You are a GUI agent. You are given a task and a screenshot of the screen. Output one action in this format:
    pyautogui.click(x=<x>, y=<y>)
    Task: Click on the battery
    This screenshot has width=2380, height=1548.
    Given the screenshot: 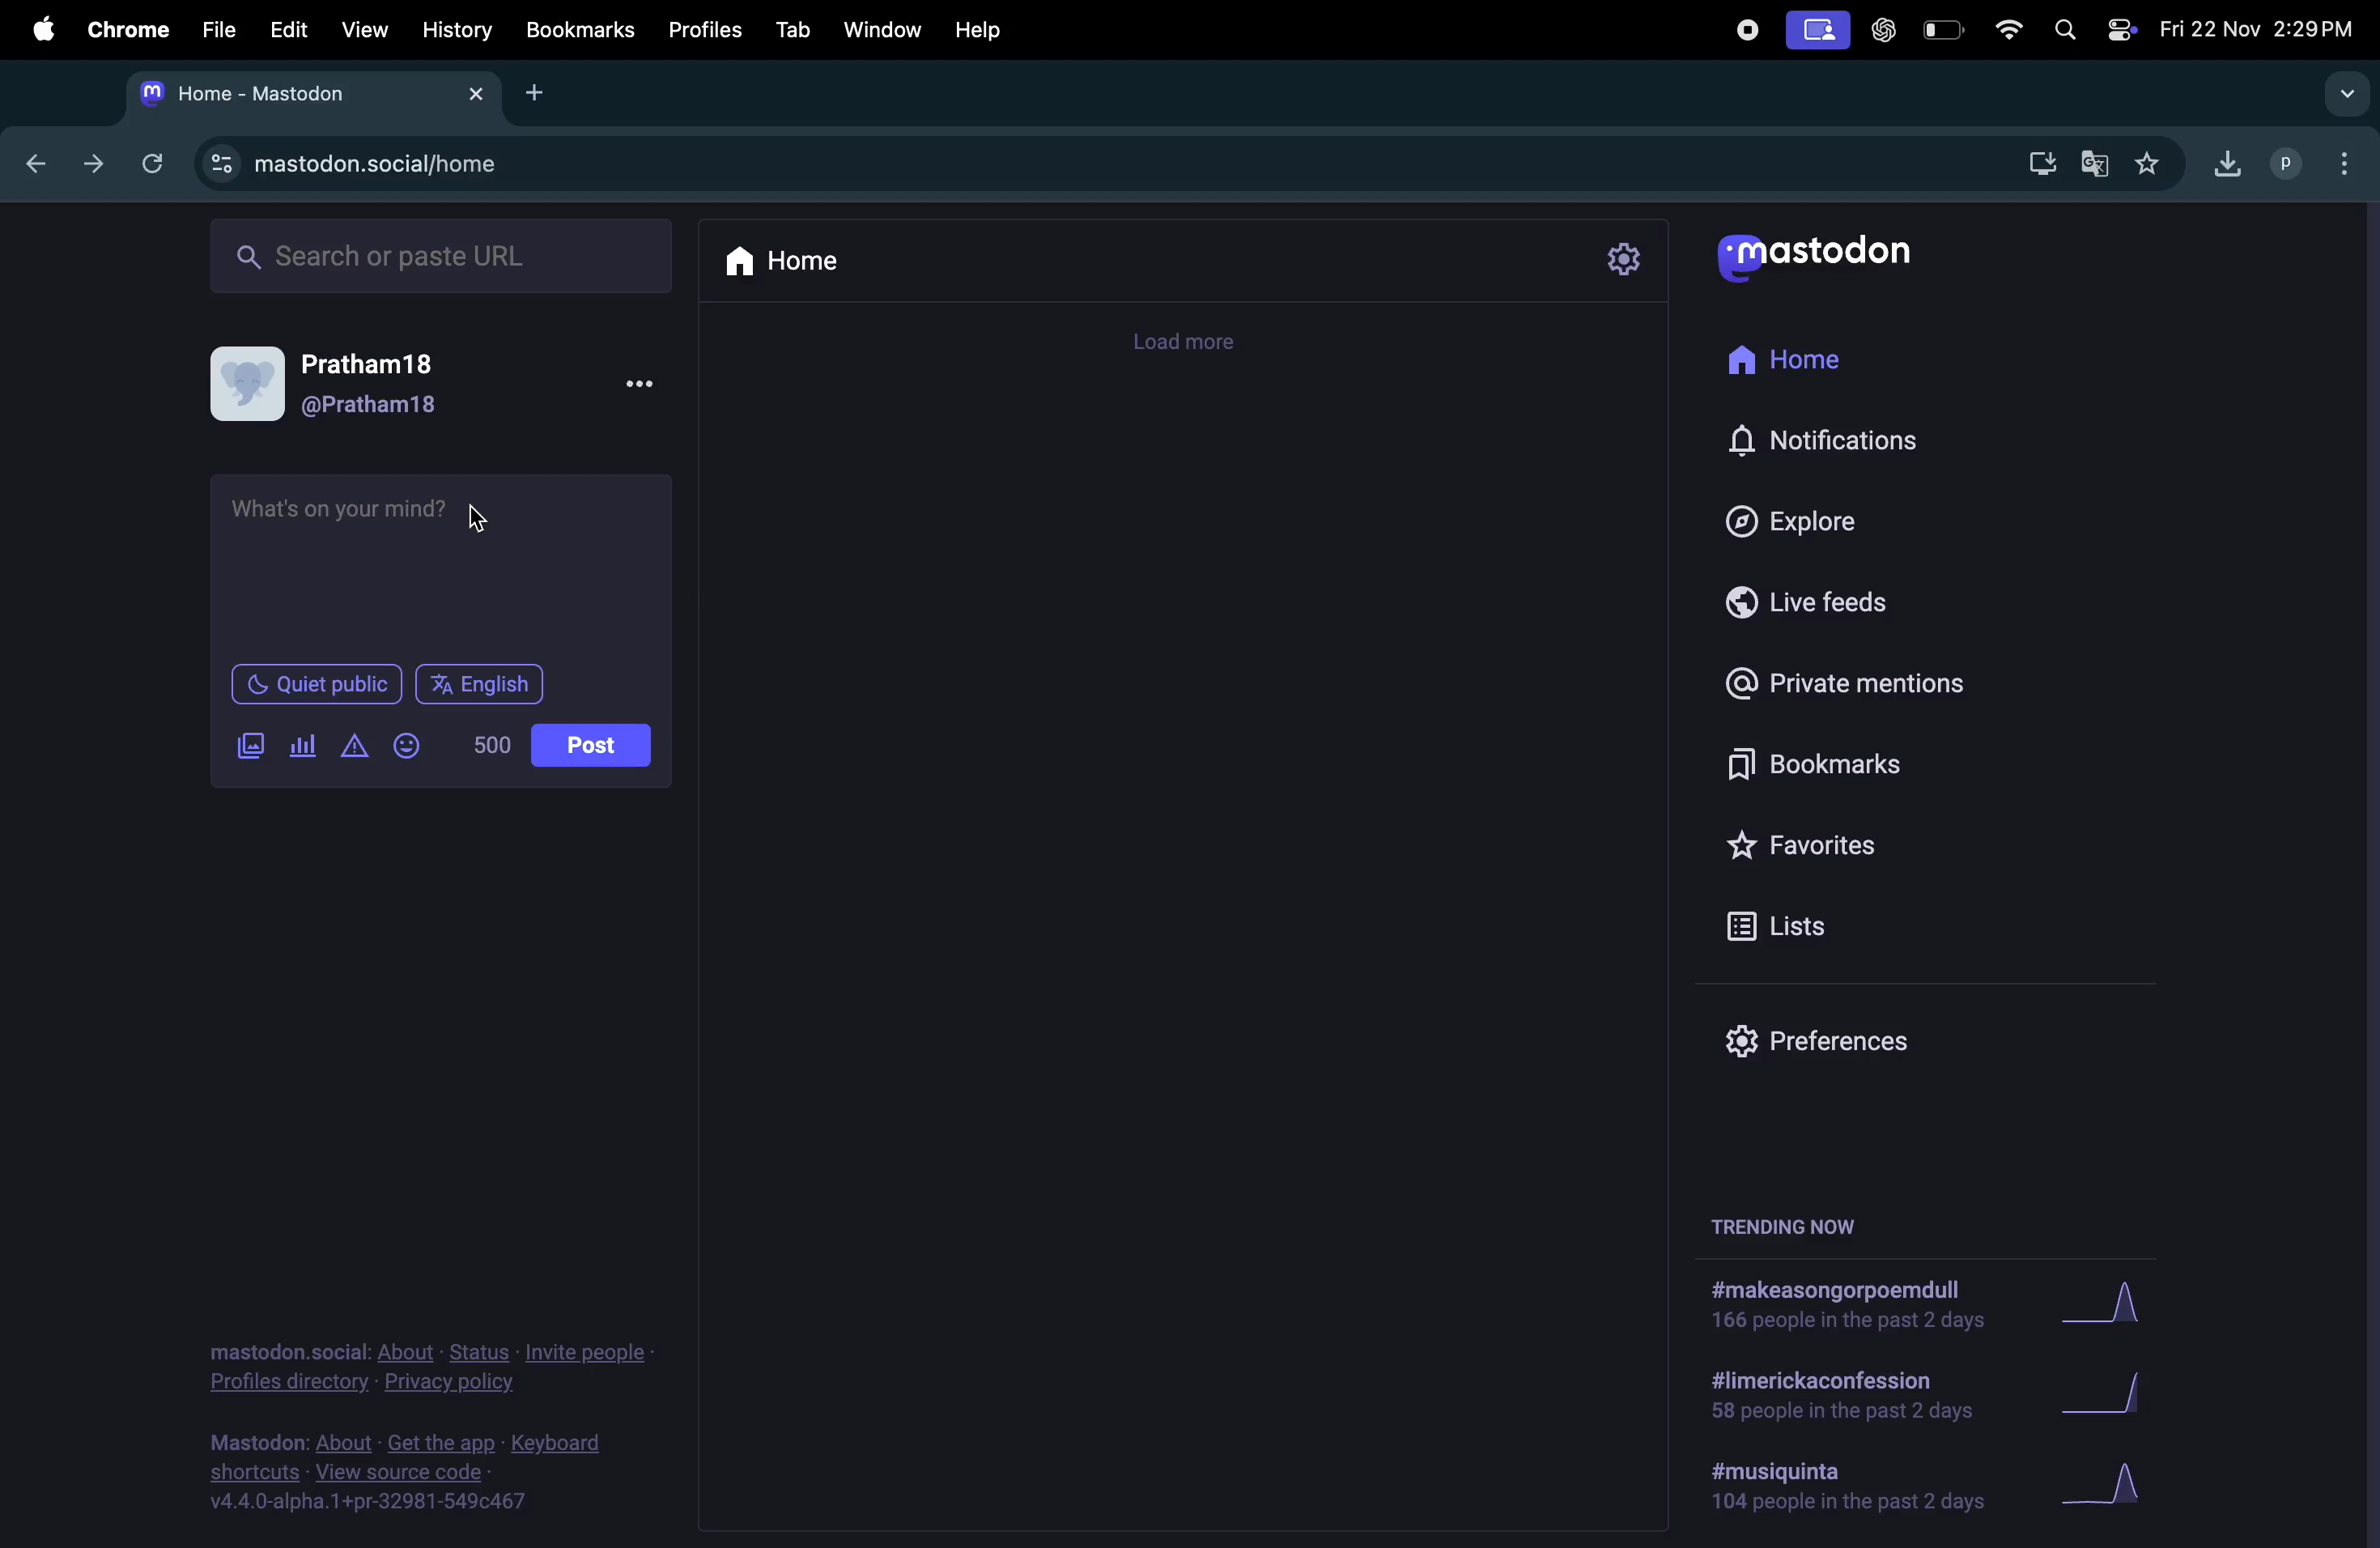 What is the action you would take?
    pyautogui.click(x=1946, y=30)
    